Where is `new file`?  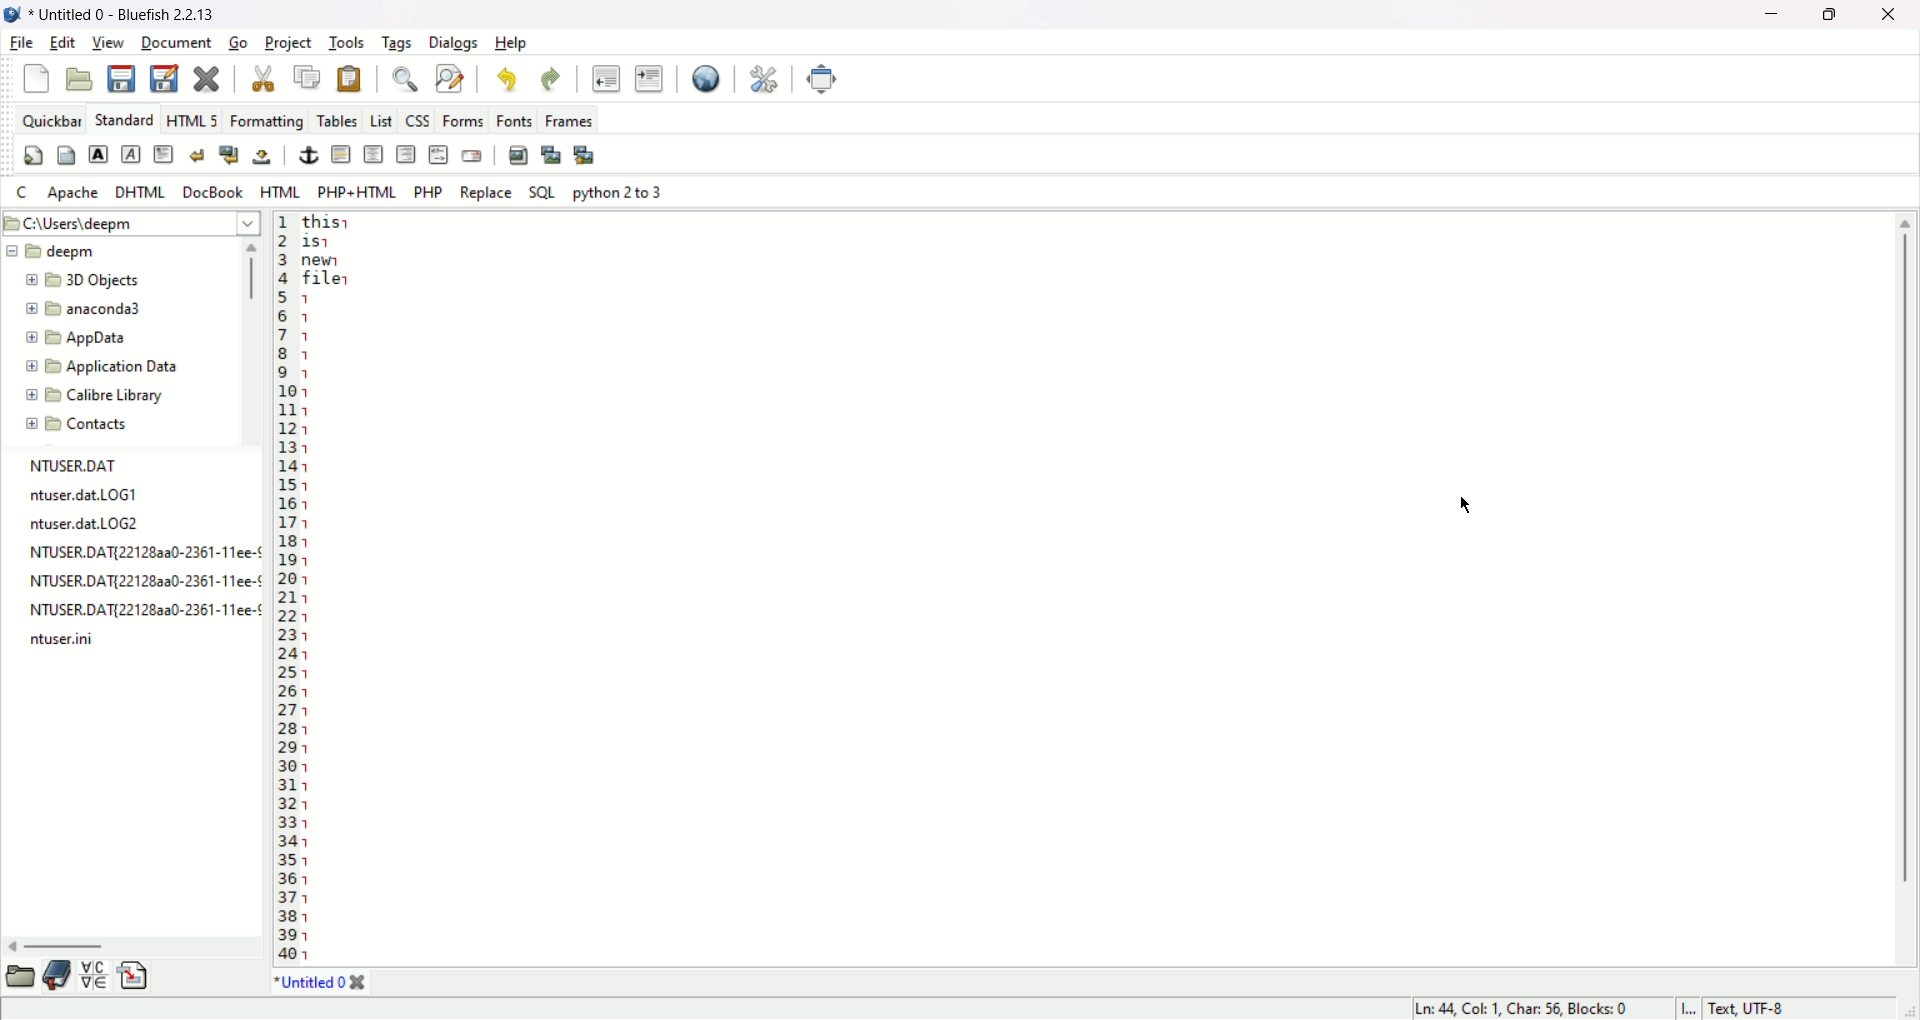 new file is located at coordinates (34, 79).